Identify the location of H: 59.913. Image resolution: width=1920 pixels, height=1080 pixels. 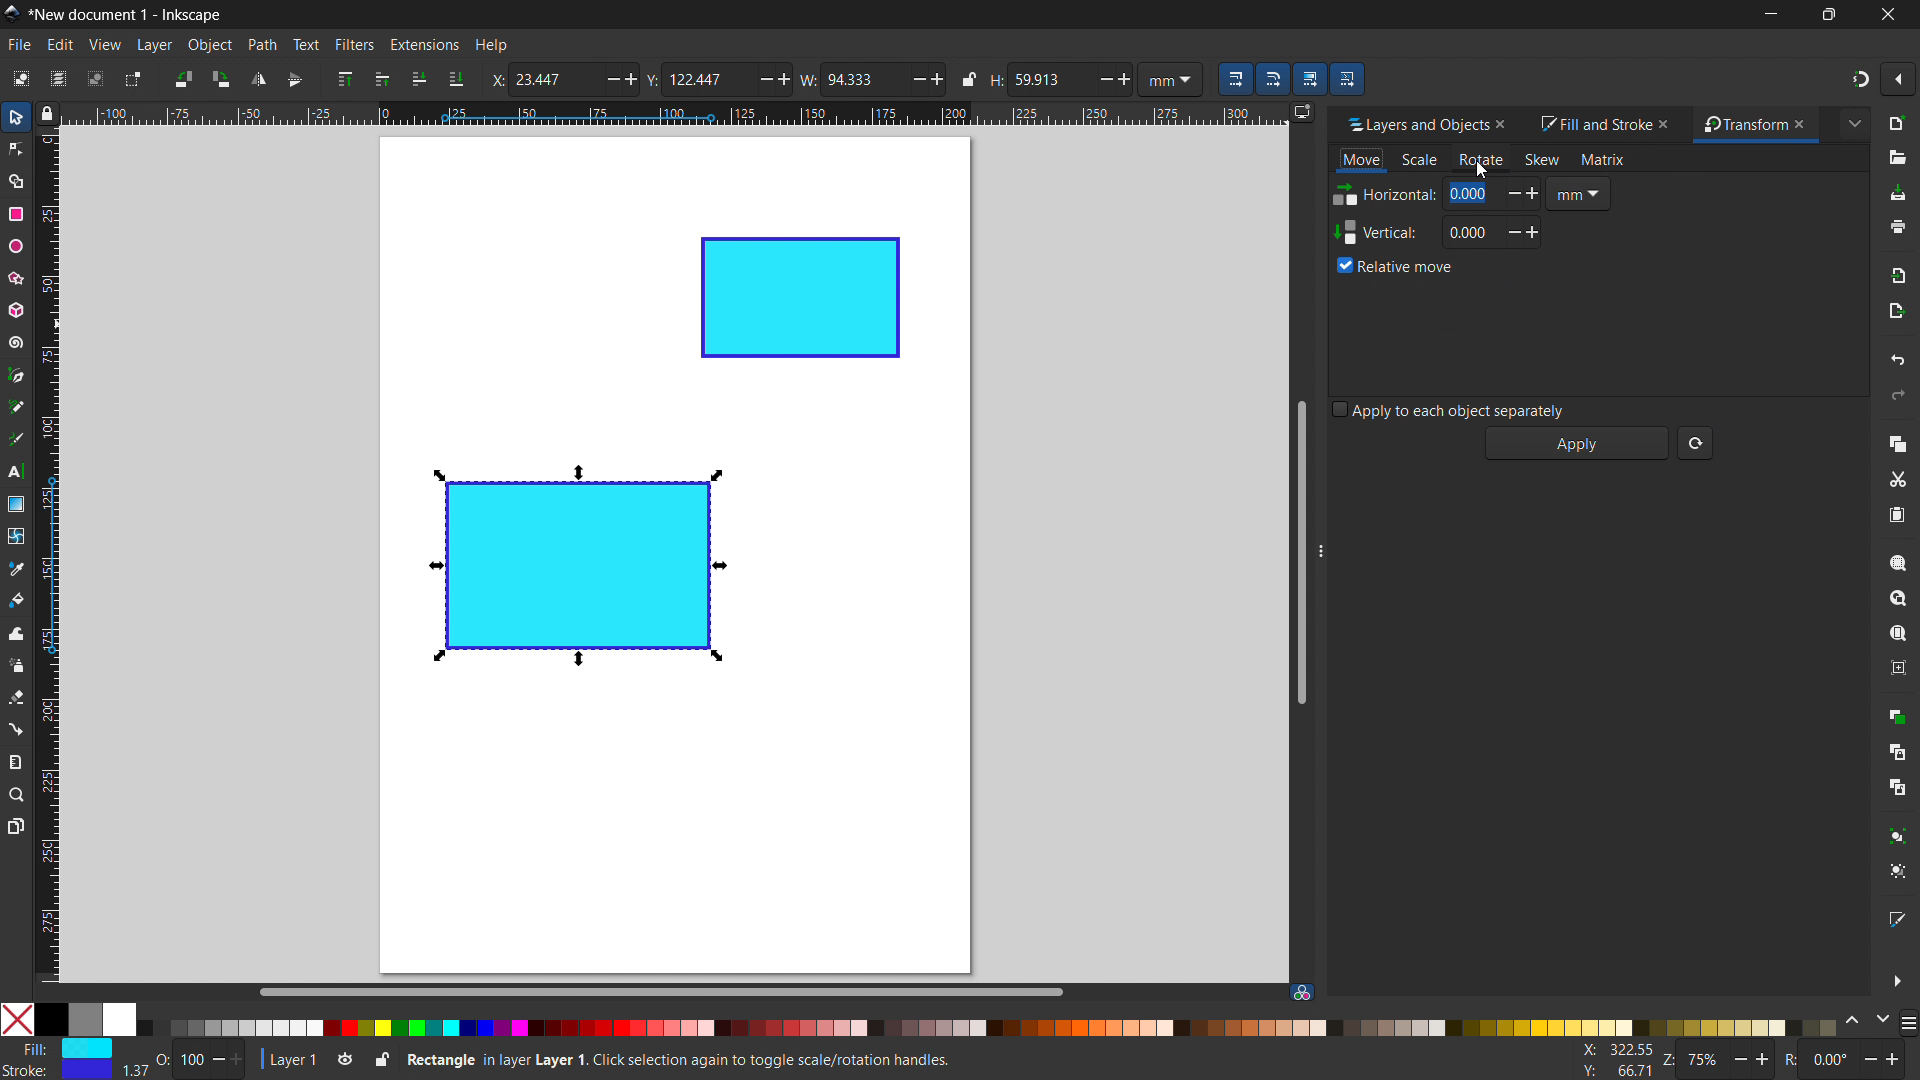
(1030, 79).